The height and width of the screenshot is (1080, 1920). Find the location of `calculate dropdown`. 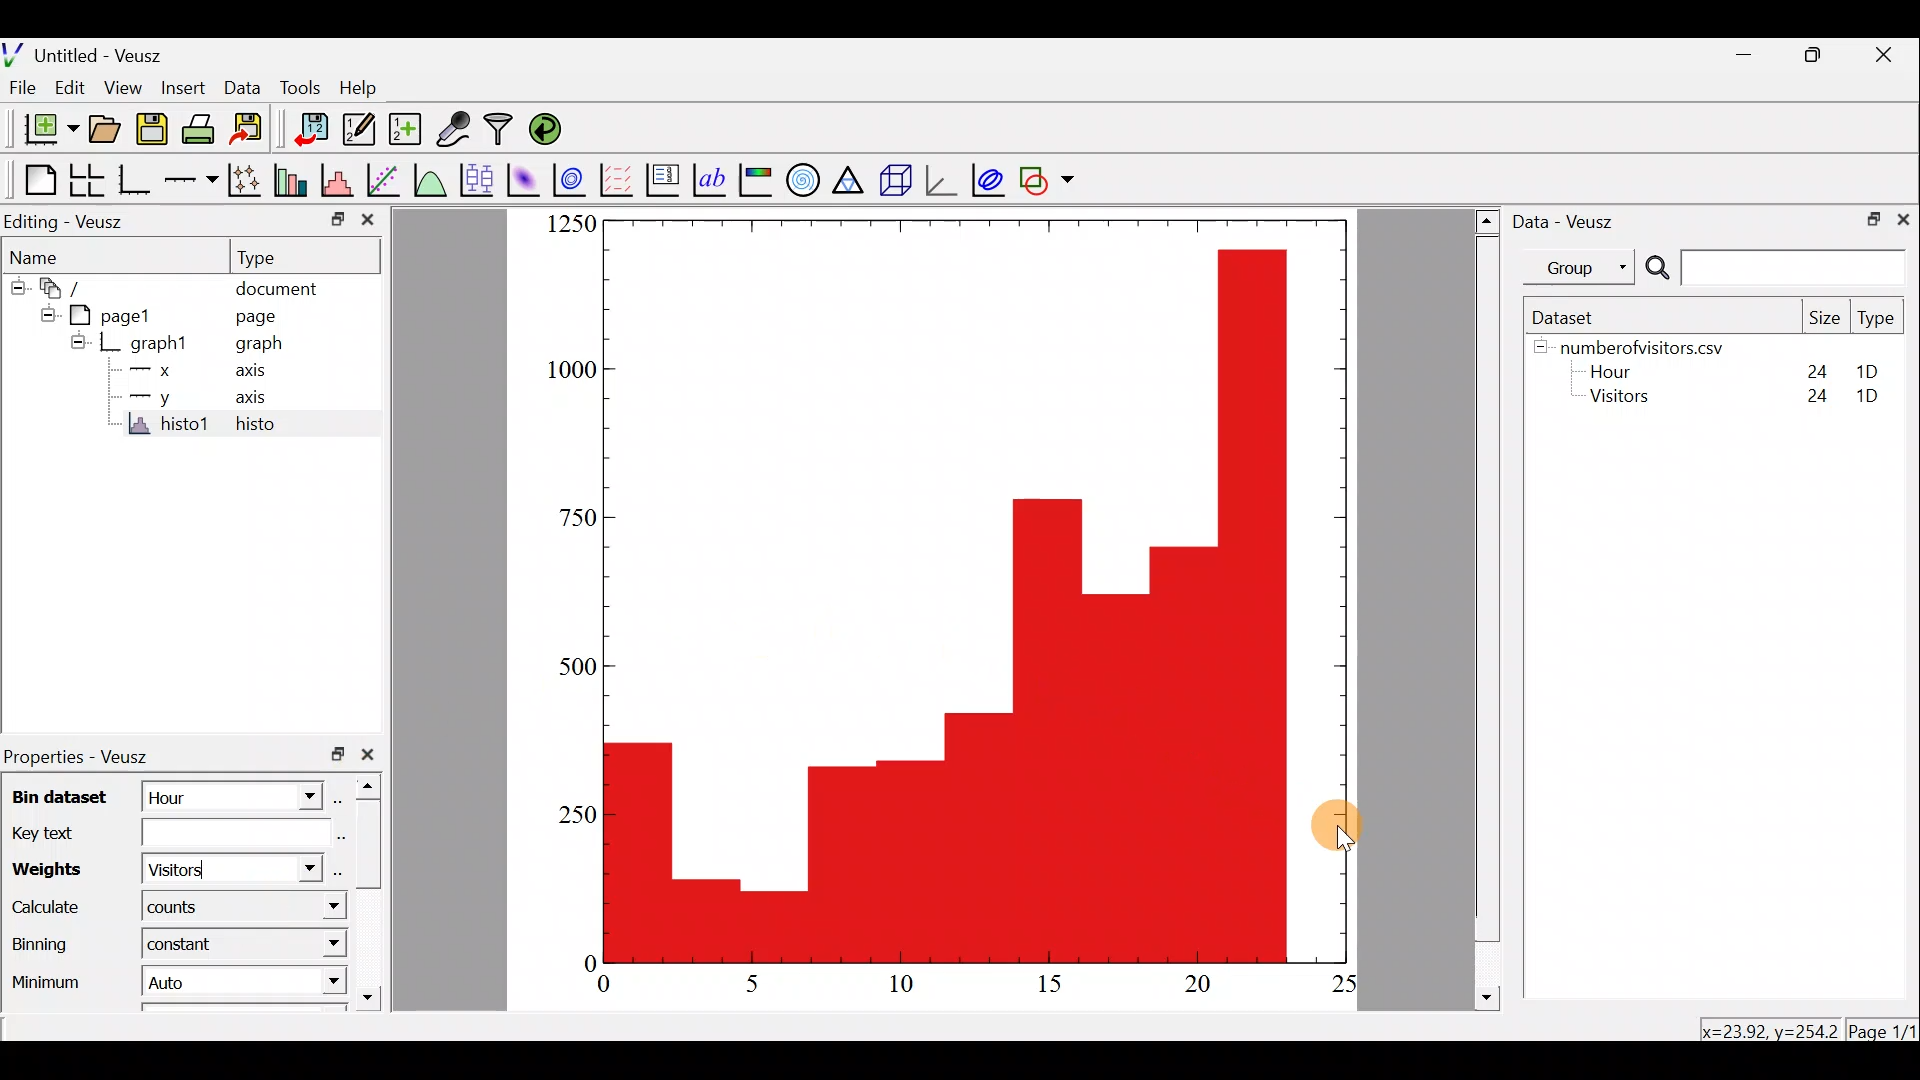

calculate dropdown is located at coordinates (317, 906).